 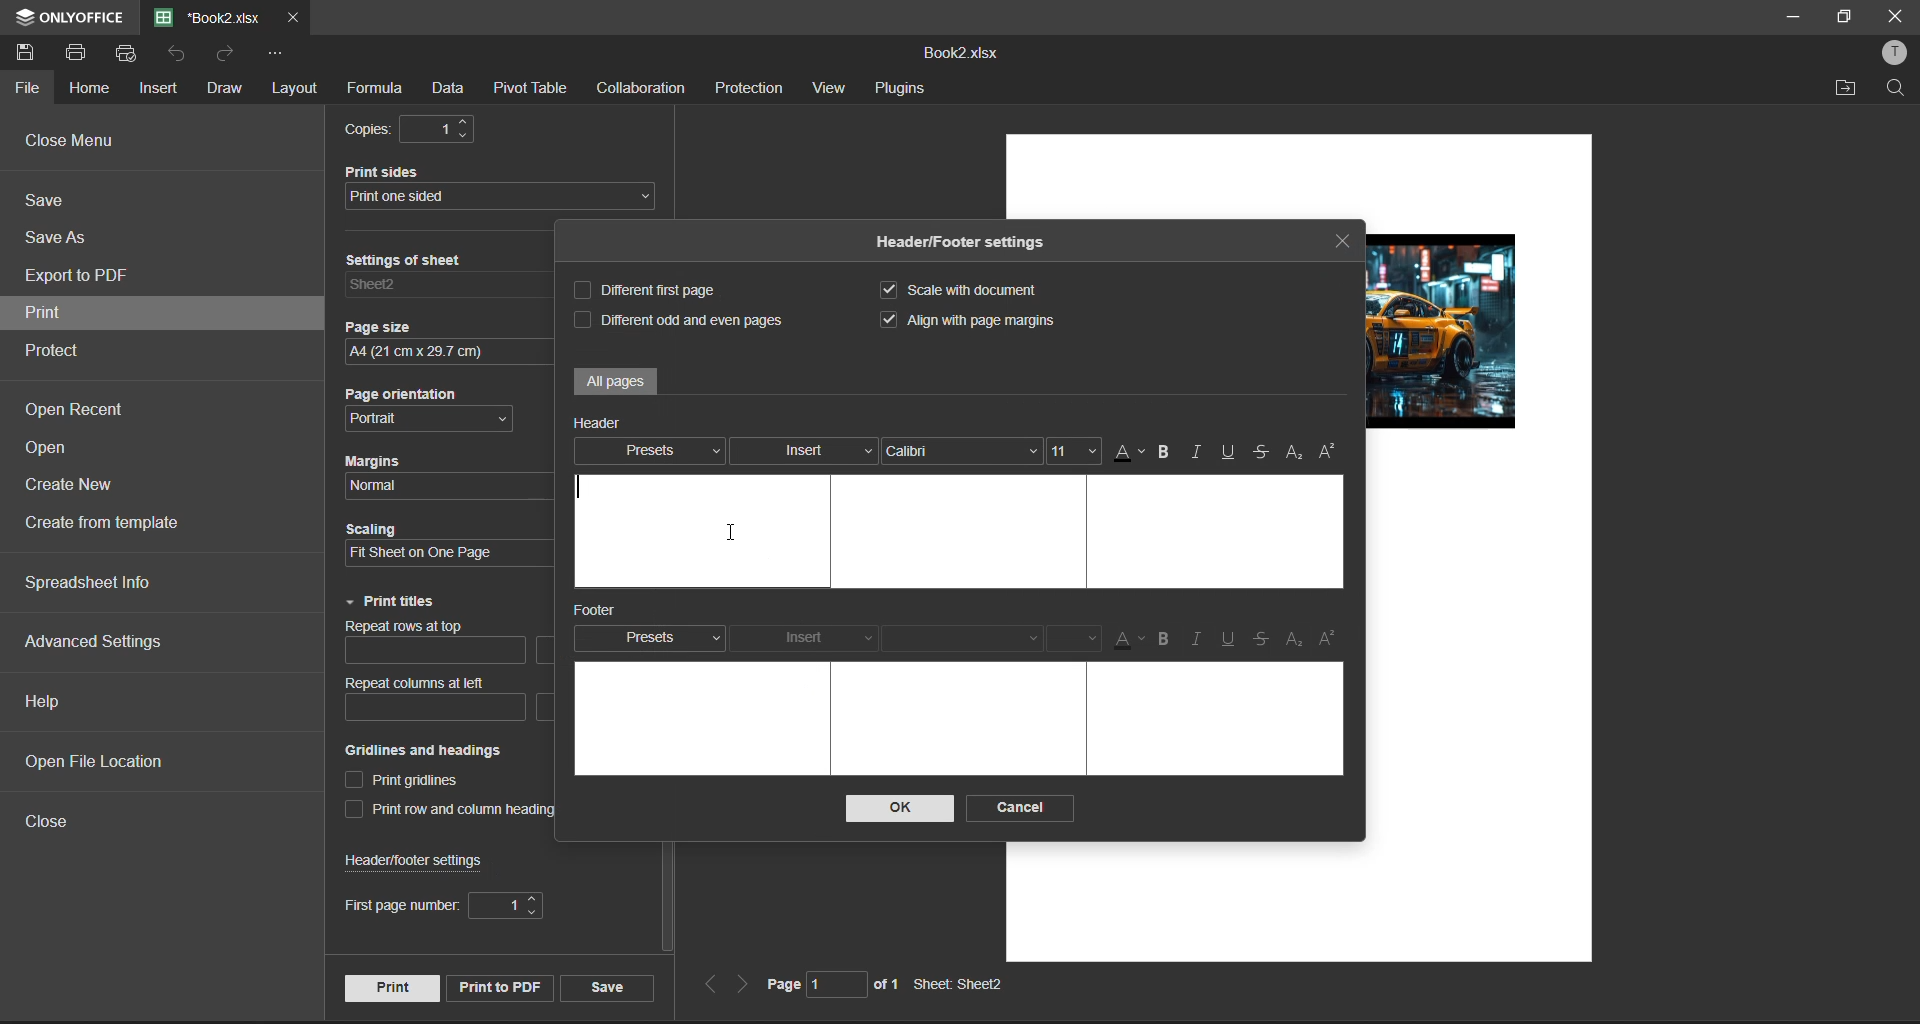 What do you see at coordinates (437, 409) in the screenshot?
I see `page orientation` at bounding box center [437, 409].